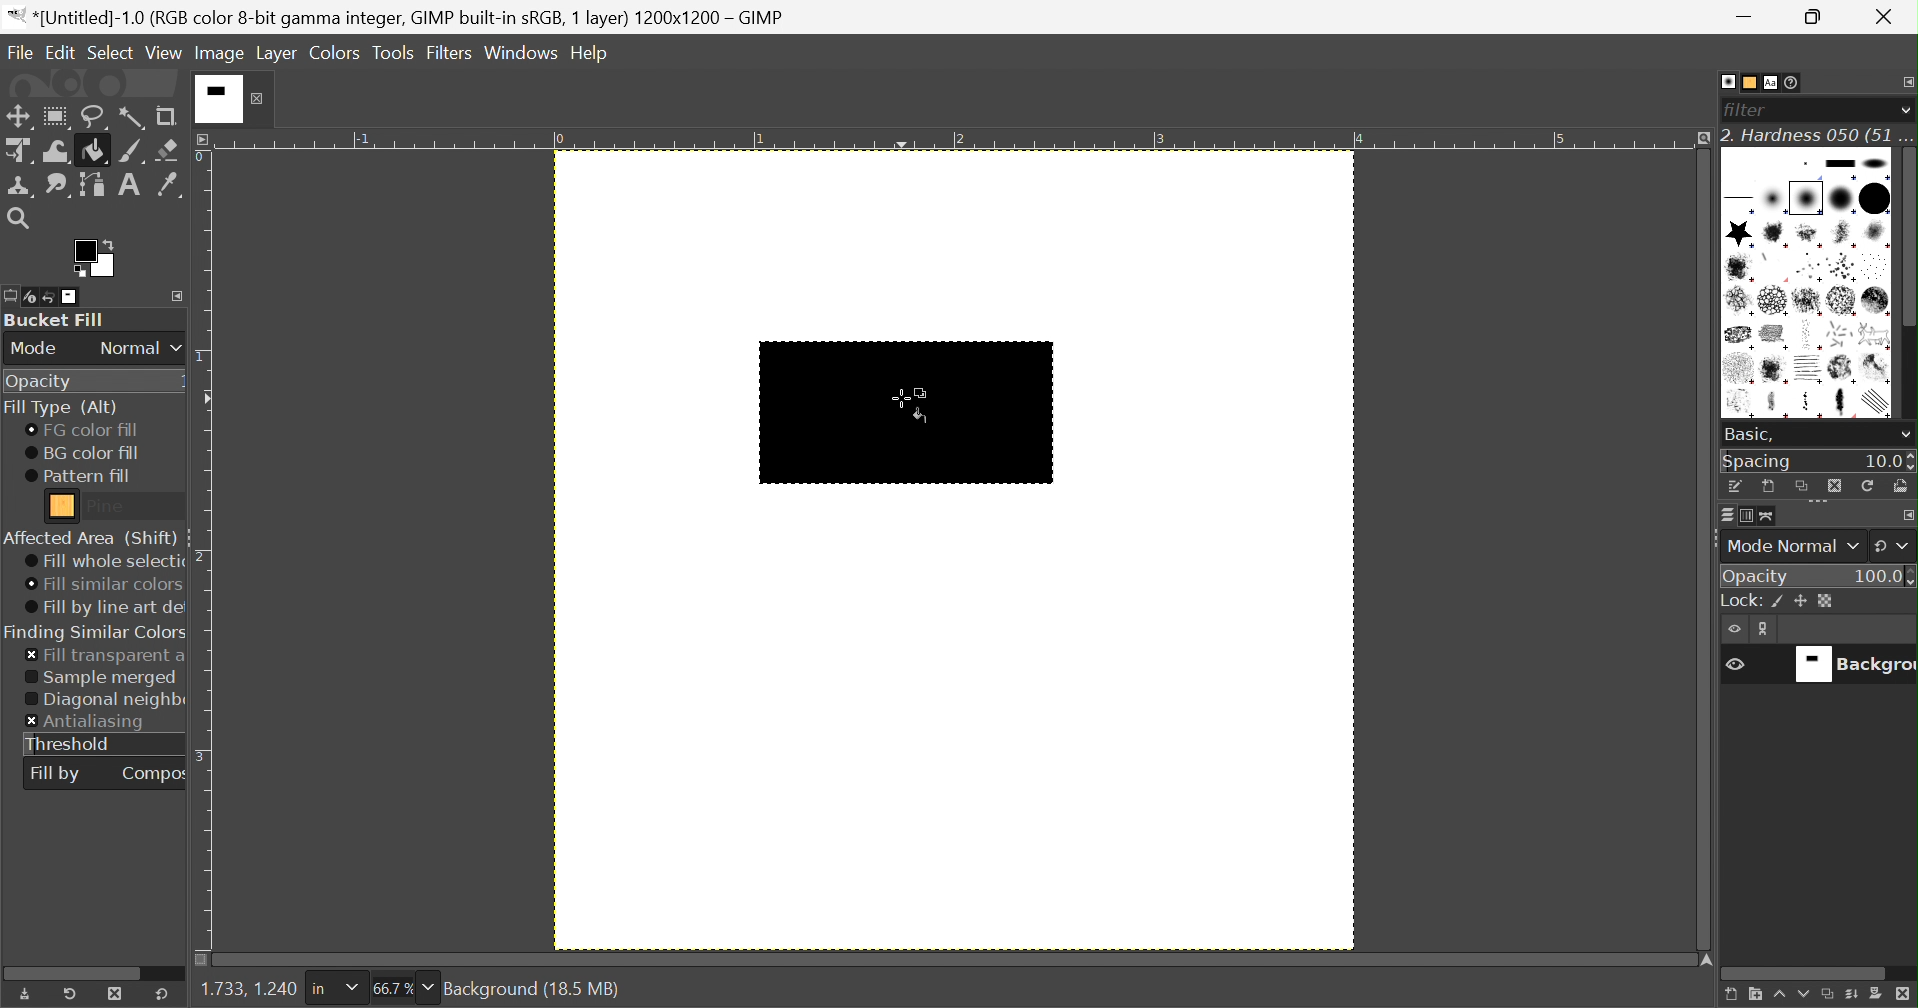 The width and height of the screenshot is (1918, 1008). I want to click on Bucket Fill, so click(57, 320).